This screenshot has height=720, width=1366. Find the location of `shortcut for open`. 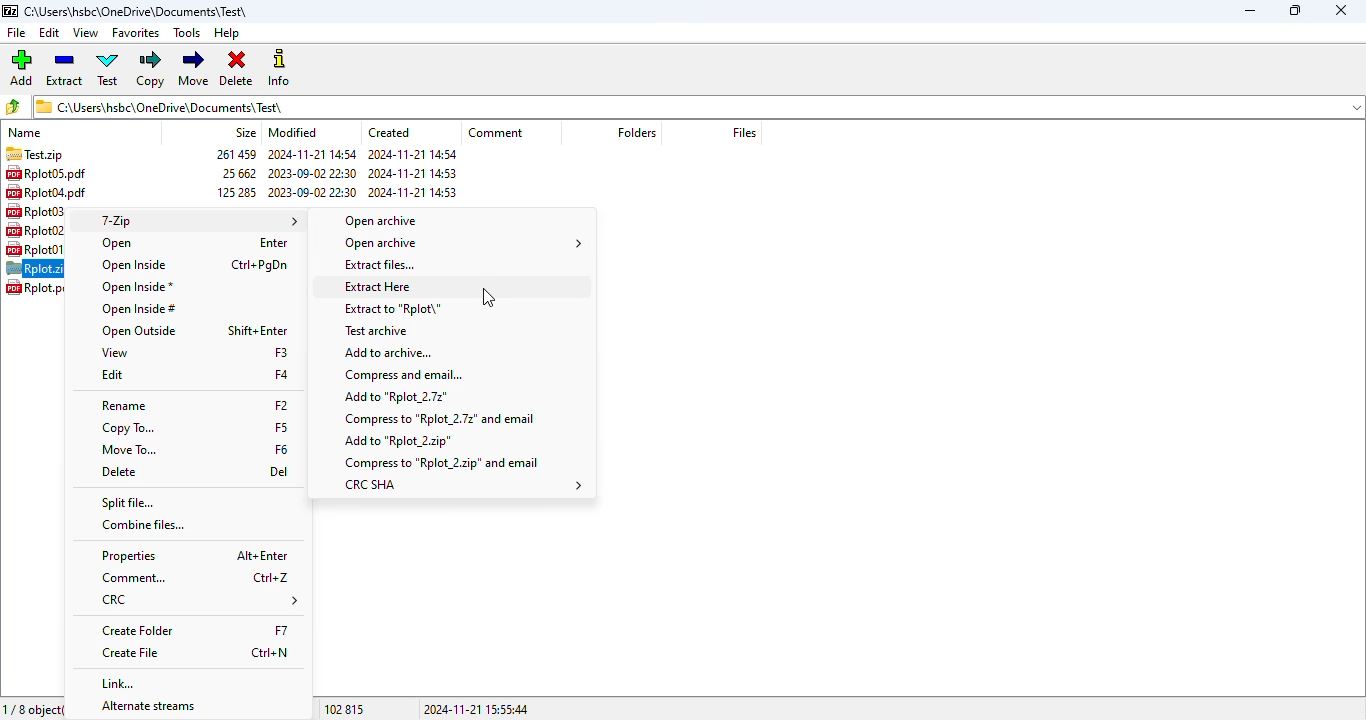

shortcut for open is located at coordinates (274, 243).